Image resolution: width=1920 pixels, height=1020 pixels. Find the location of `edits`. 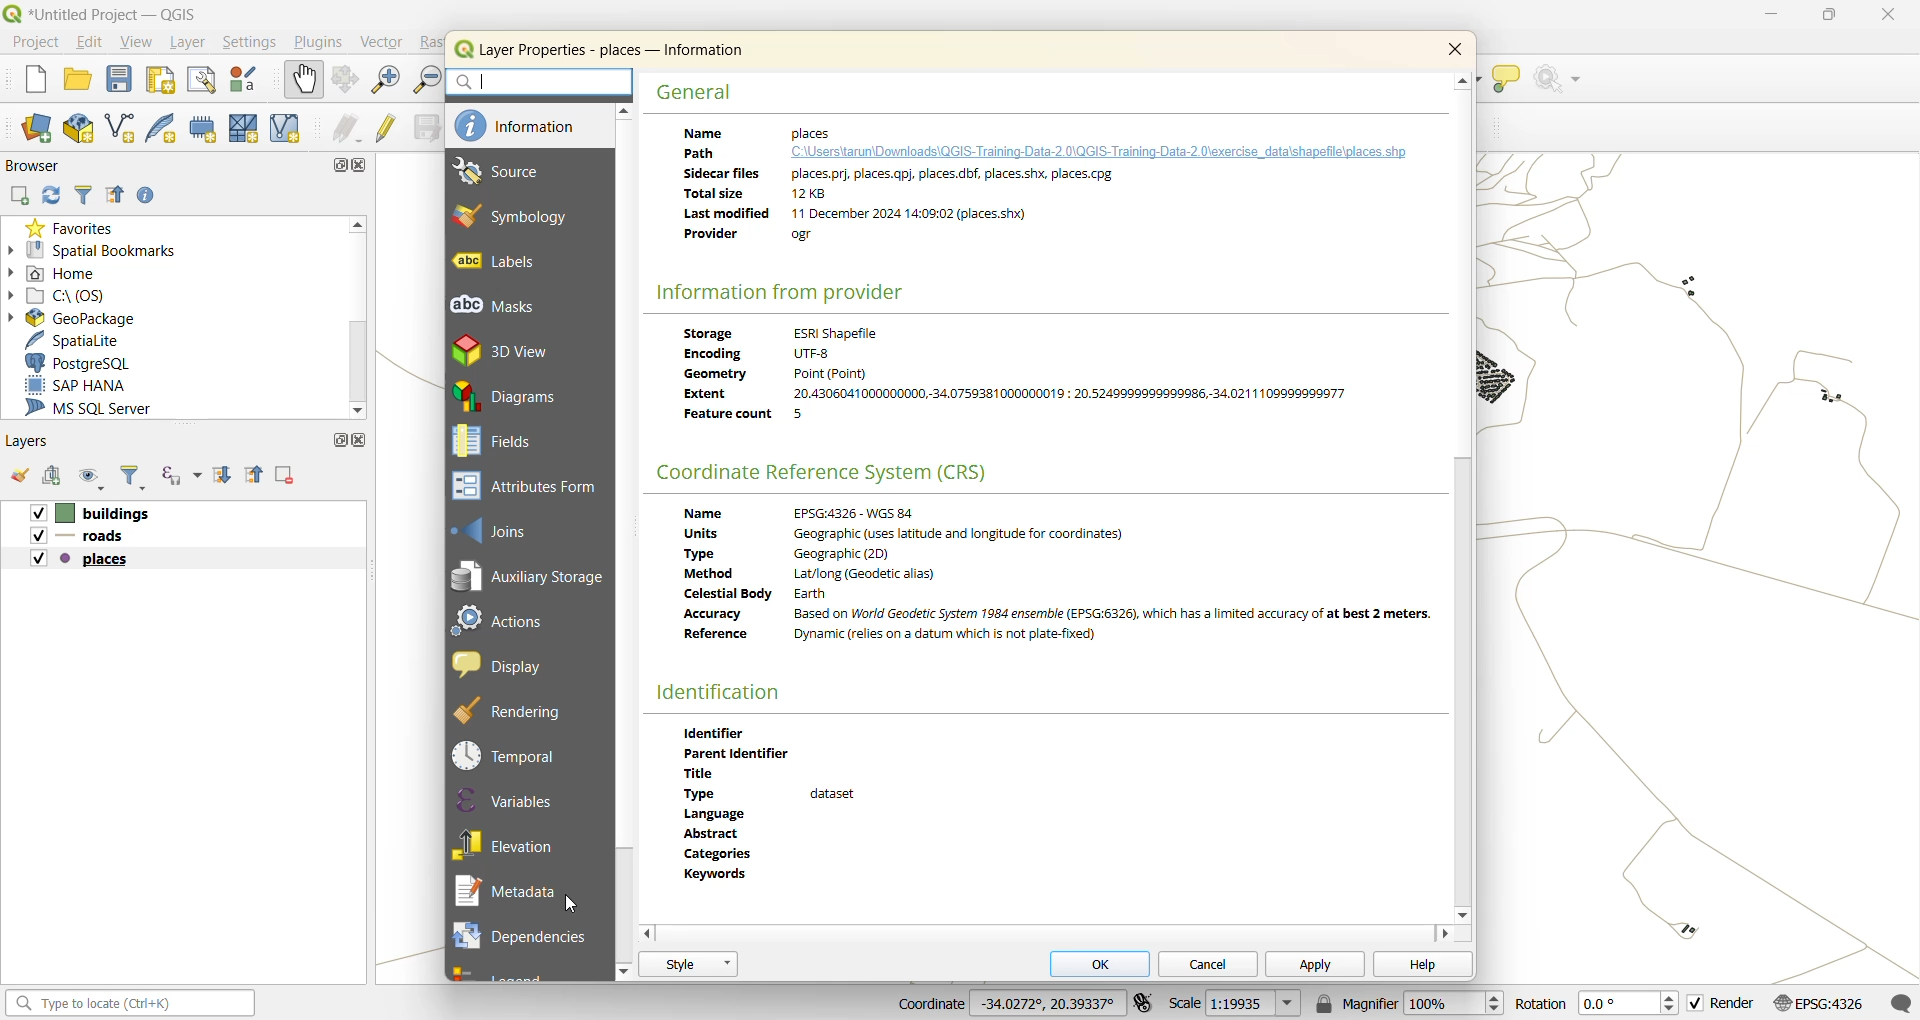

edits is located at coordinates (343, 130).